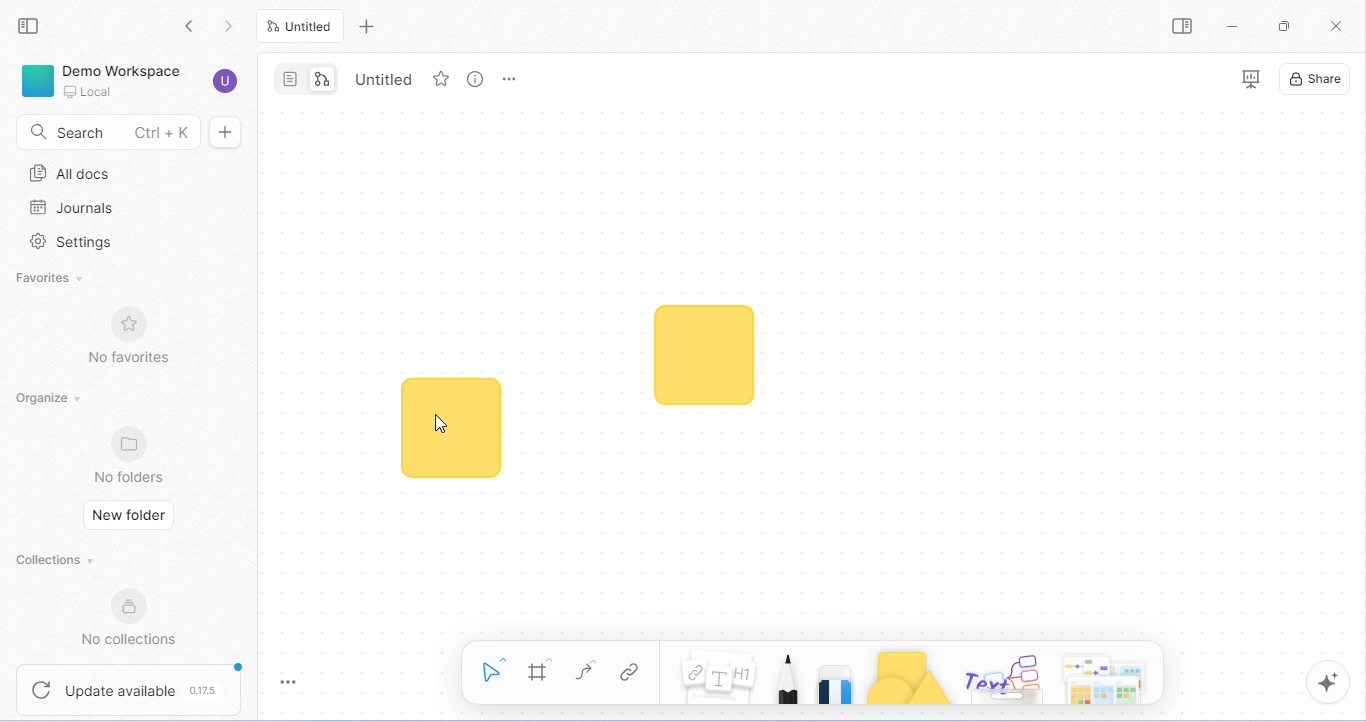 The width and height of the screenshot is (1366, 722). Describe the element at coordinates (910, 677) in the screenshot. I see `shapes` at that location.